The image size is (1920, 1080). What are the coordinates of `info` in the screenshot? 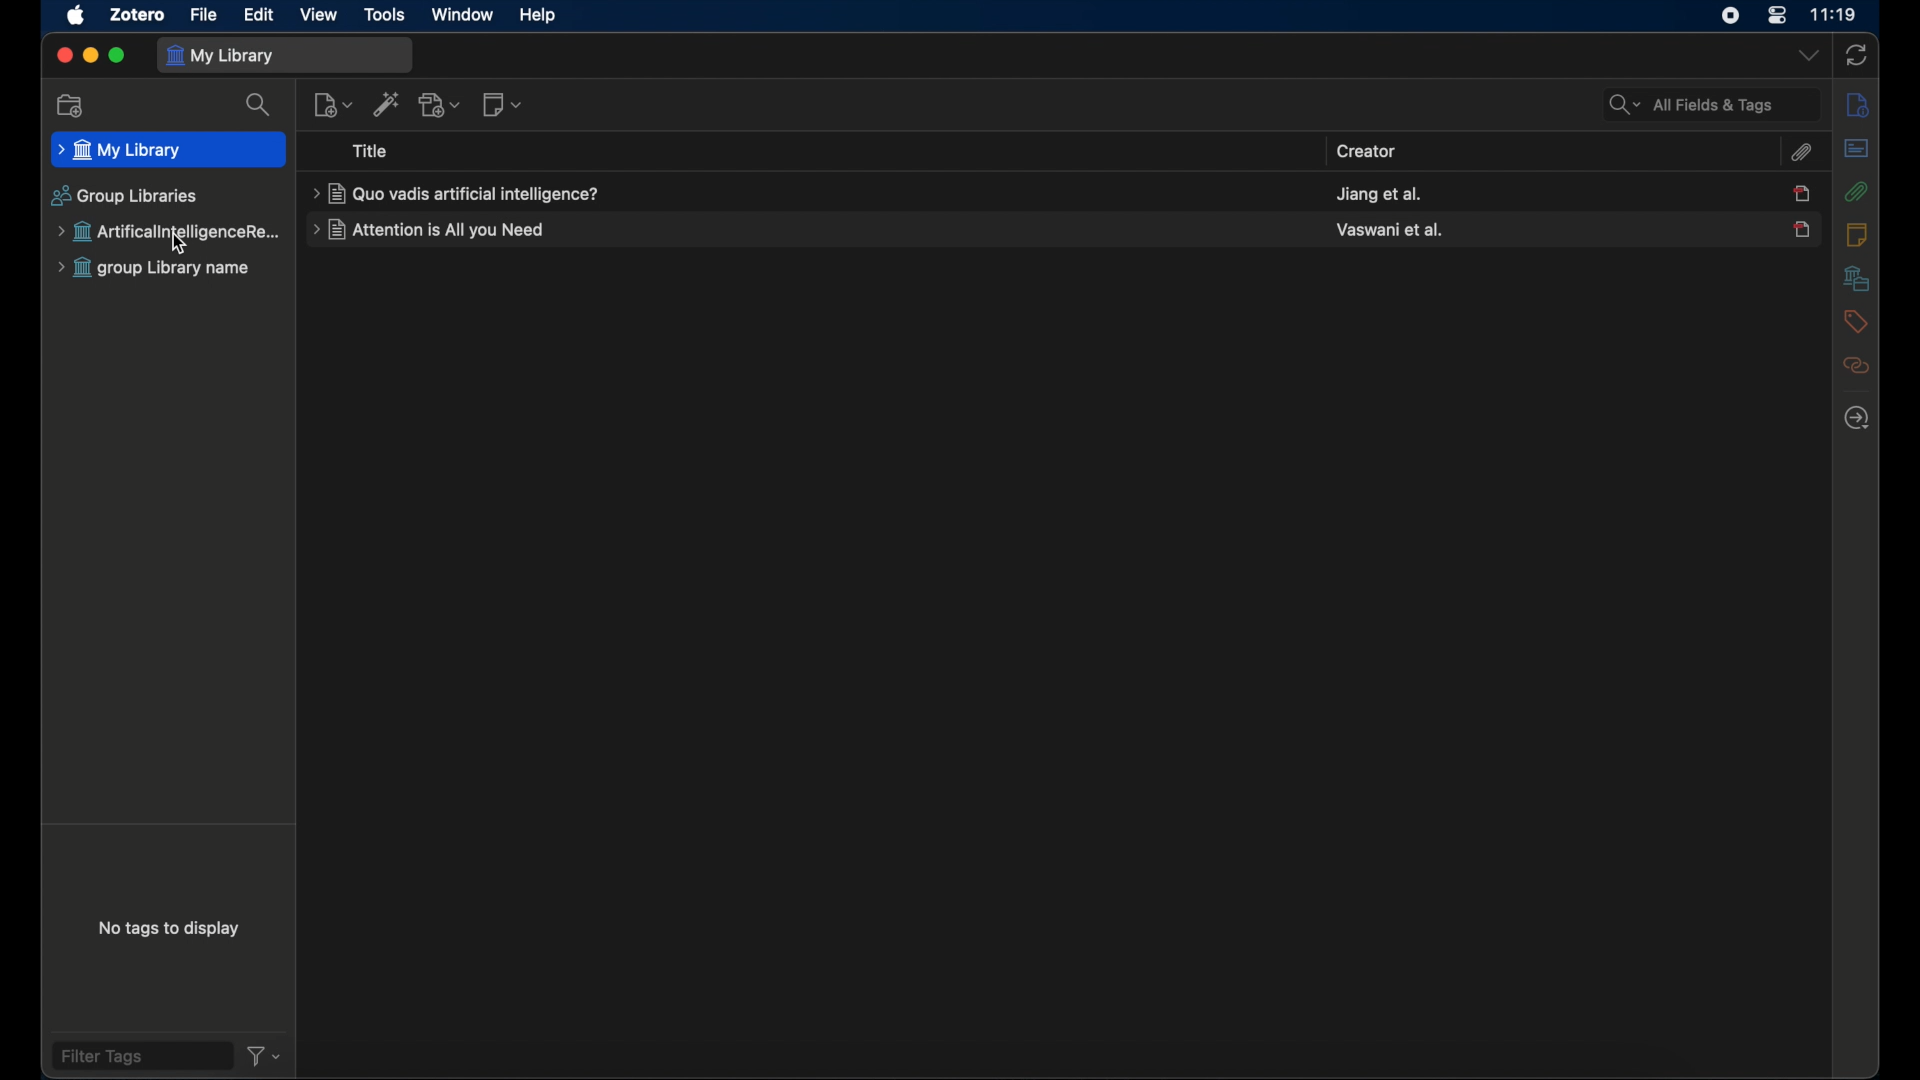 It's located at (1855, 106).